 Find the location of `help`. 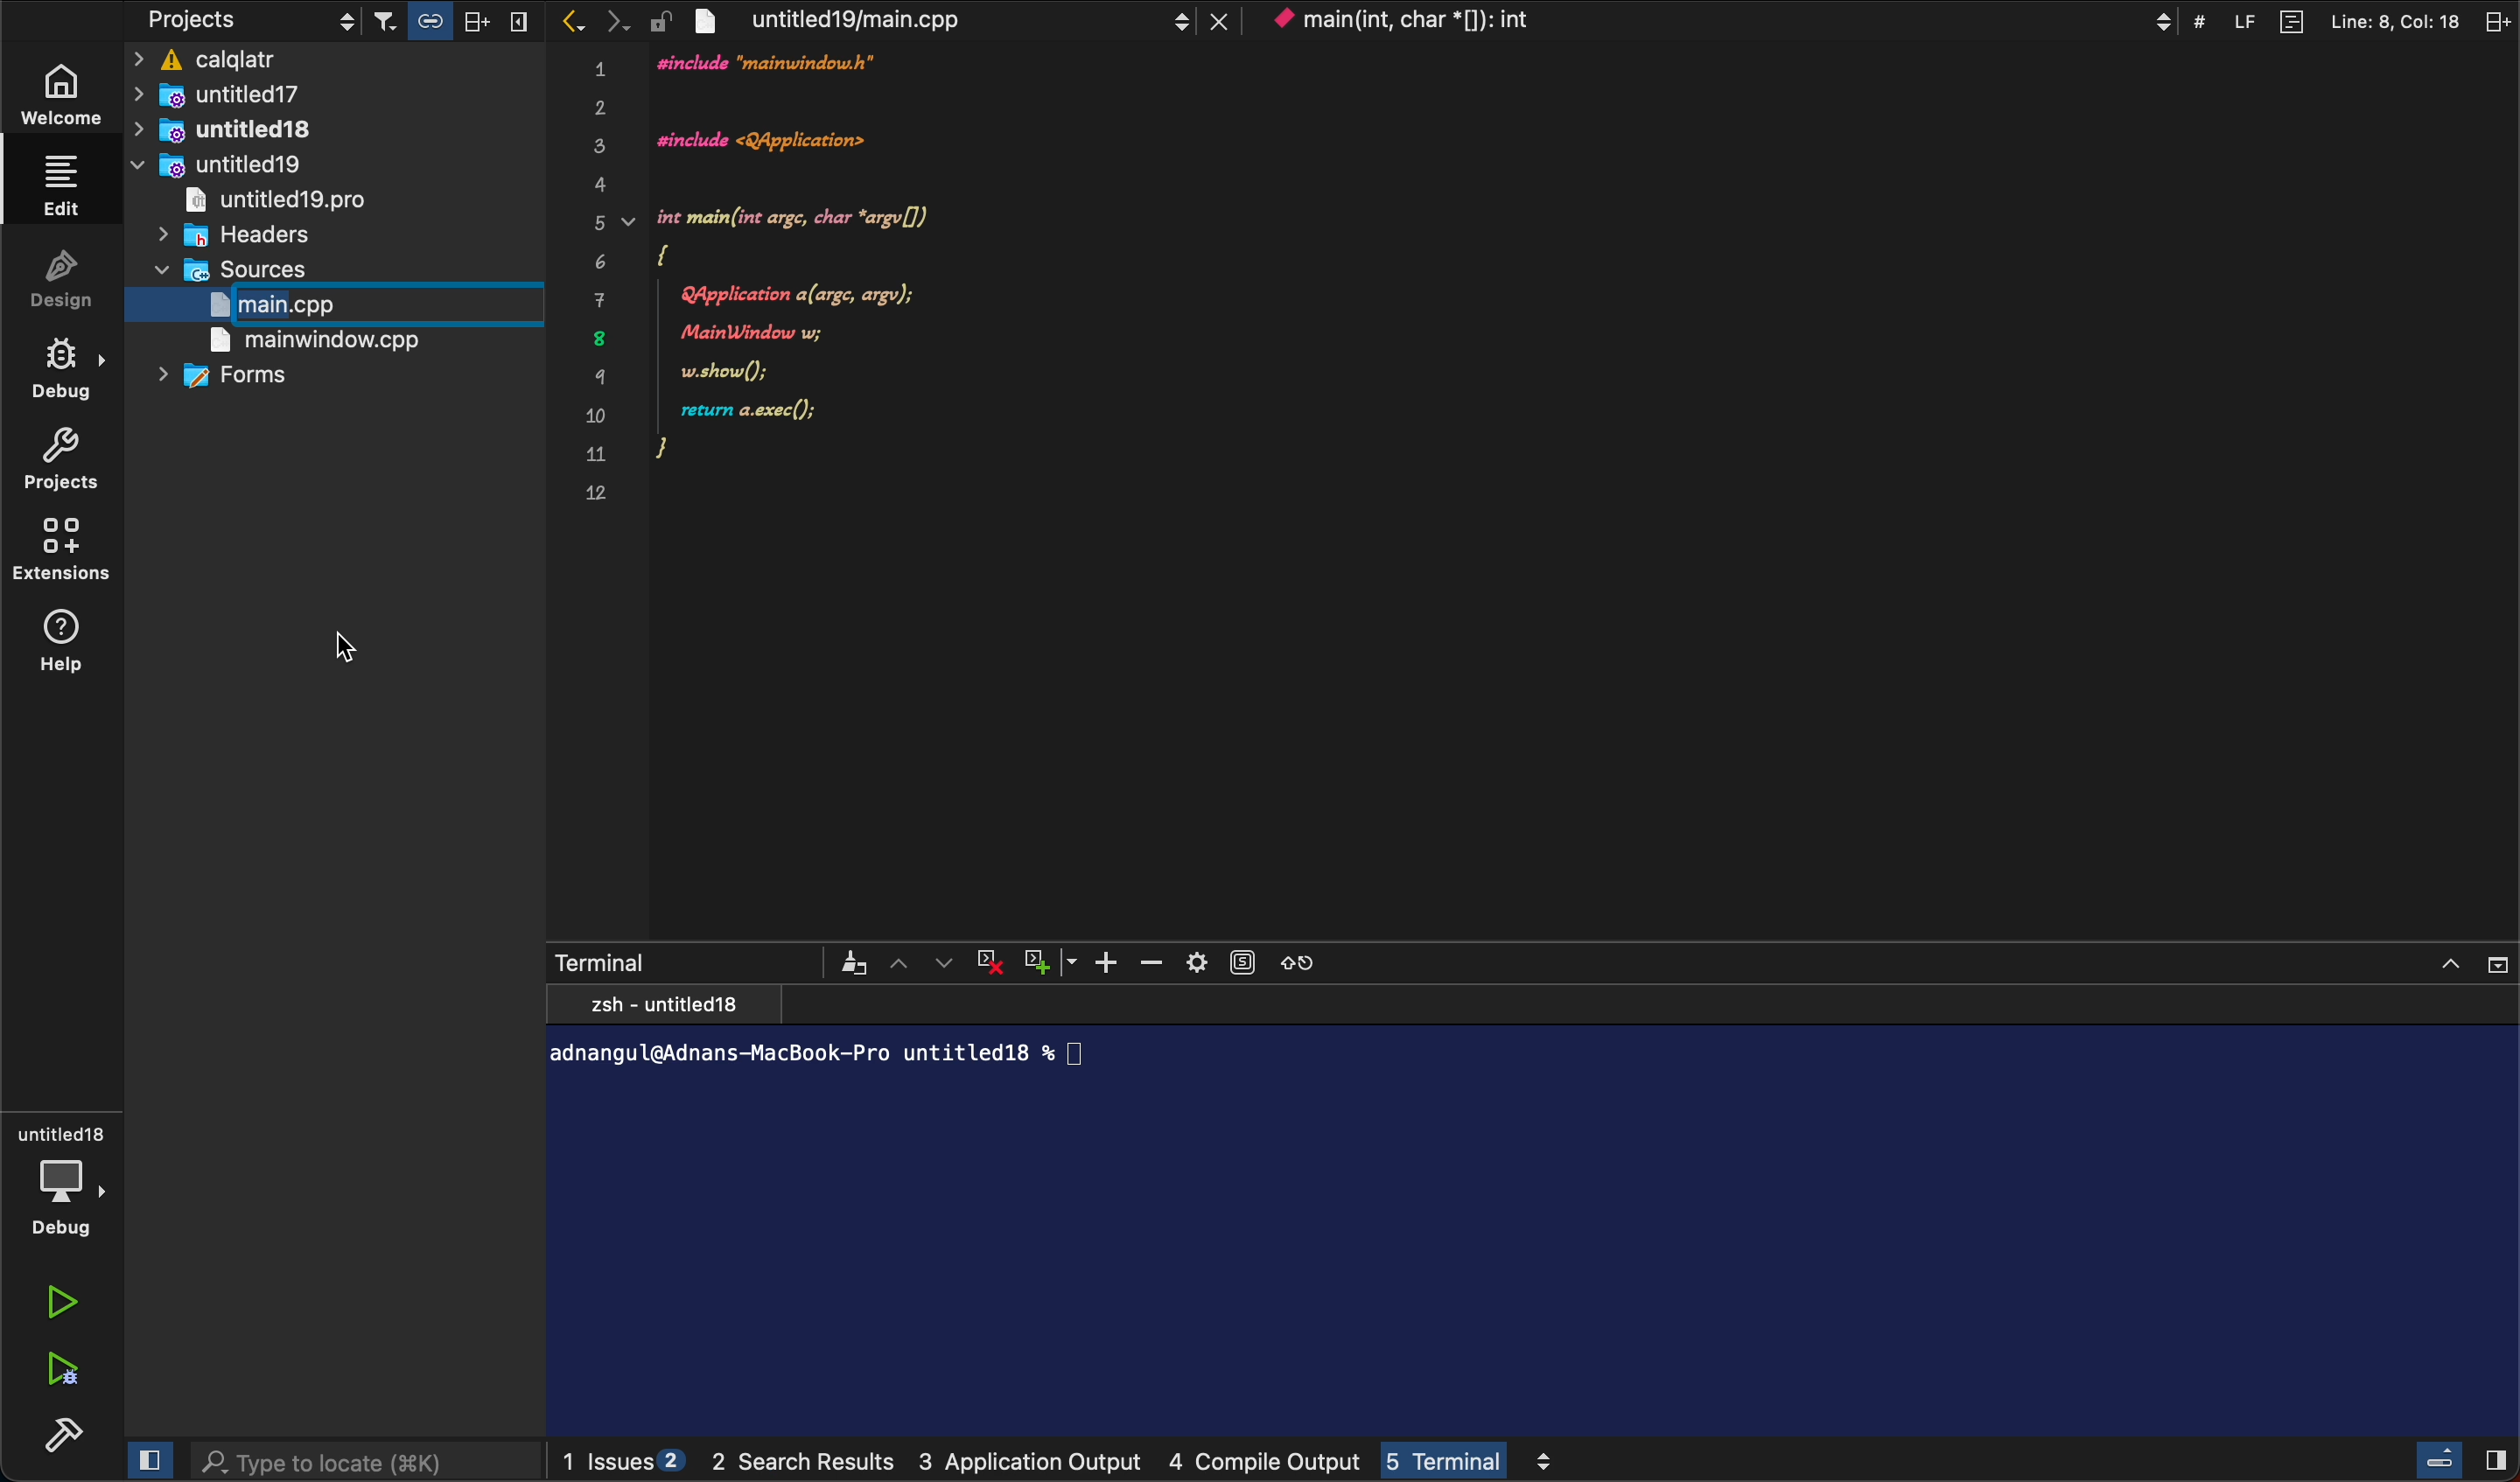

help is located at coordinates (73, 646).